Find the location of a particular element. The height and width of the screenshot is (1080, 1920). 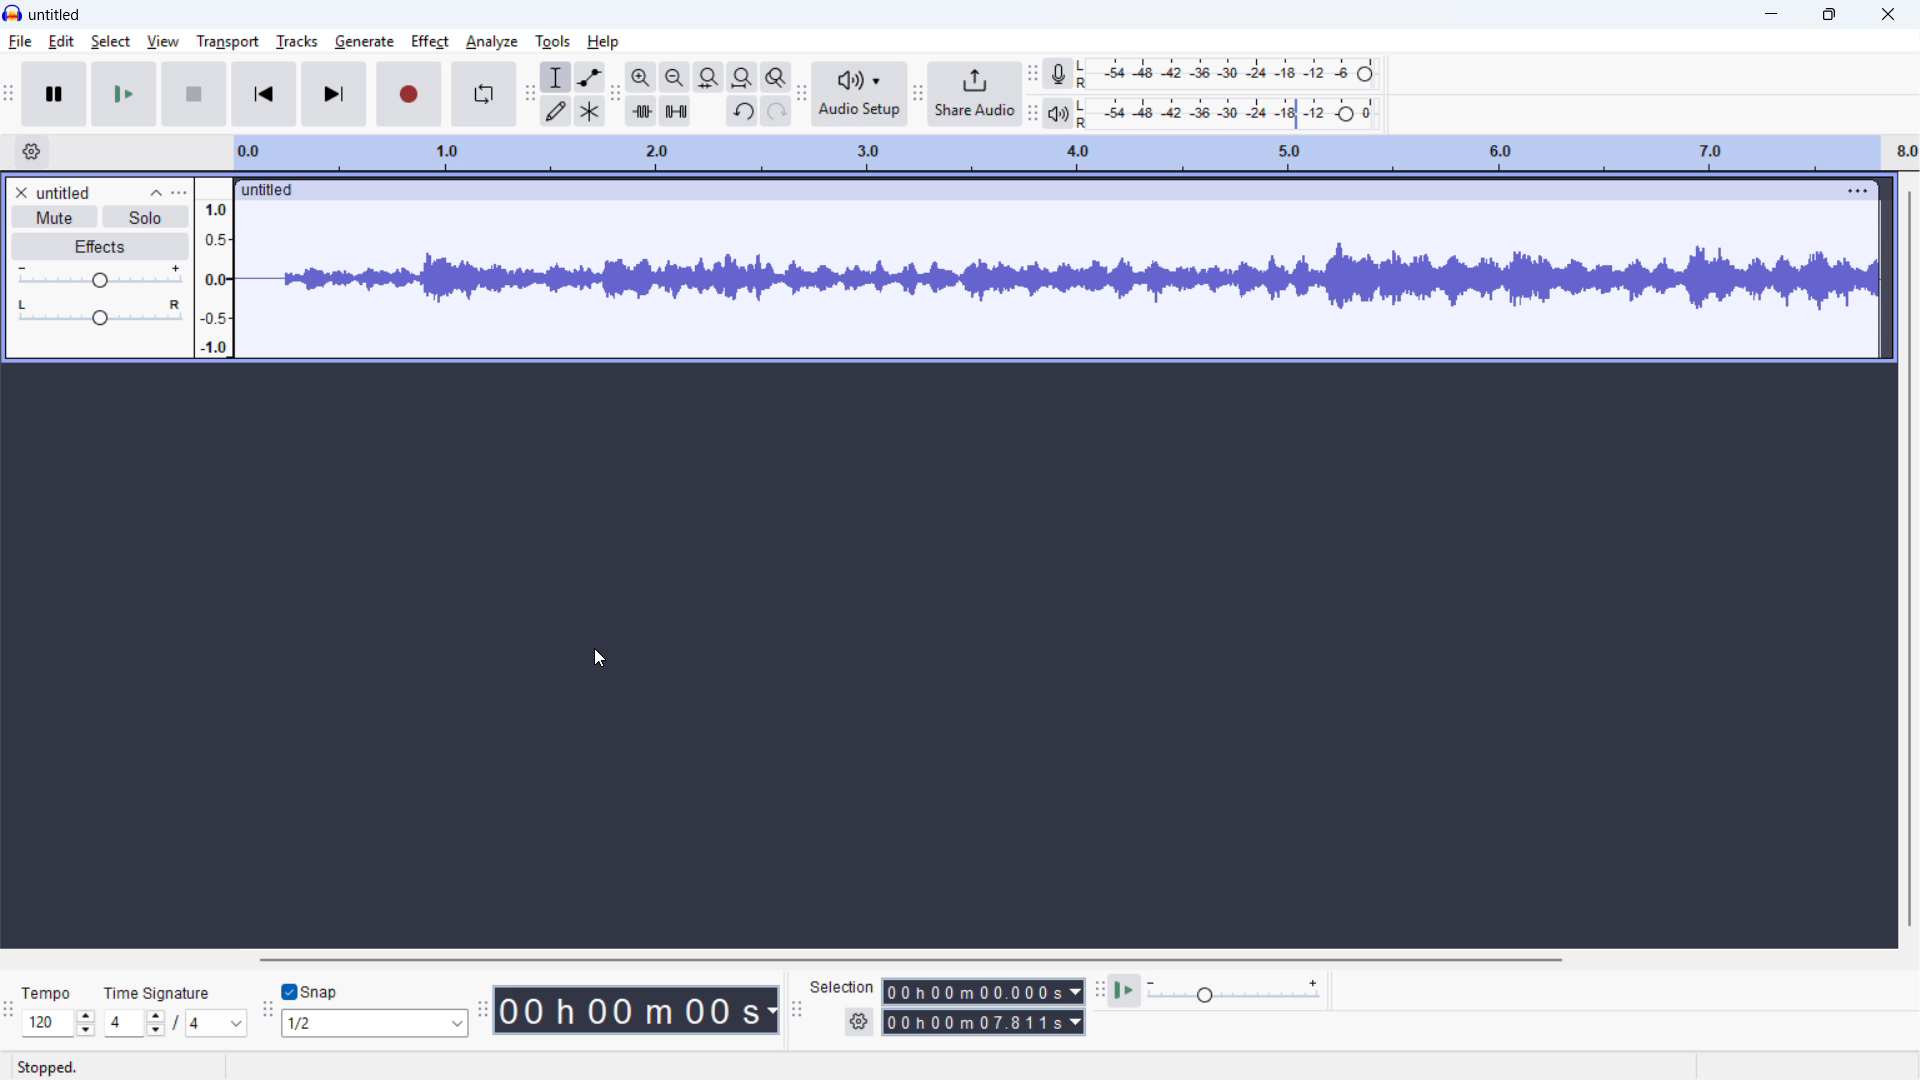

stop is located at coordinates (196, 94).